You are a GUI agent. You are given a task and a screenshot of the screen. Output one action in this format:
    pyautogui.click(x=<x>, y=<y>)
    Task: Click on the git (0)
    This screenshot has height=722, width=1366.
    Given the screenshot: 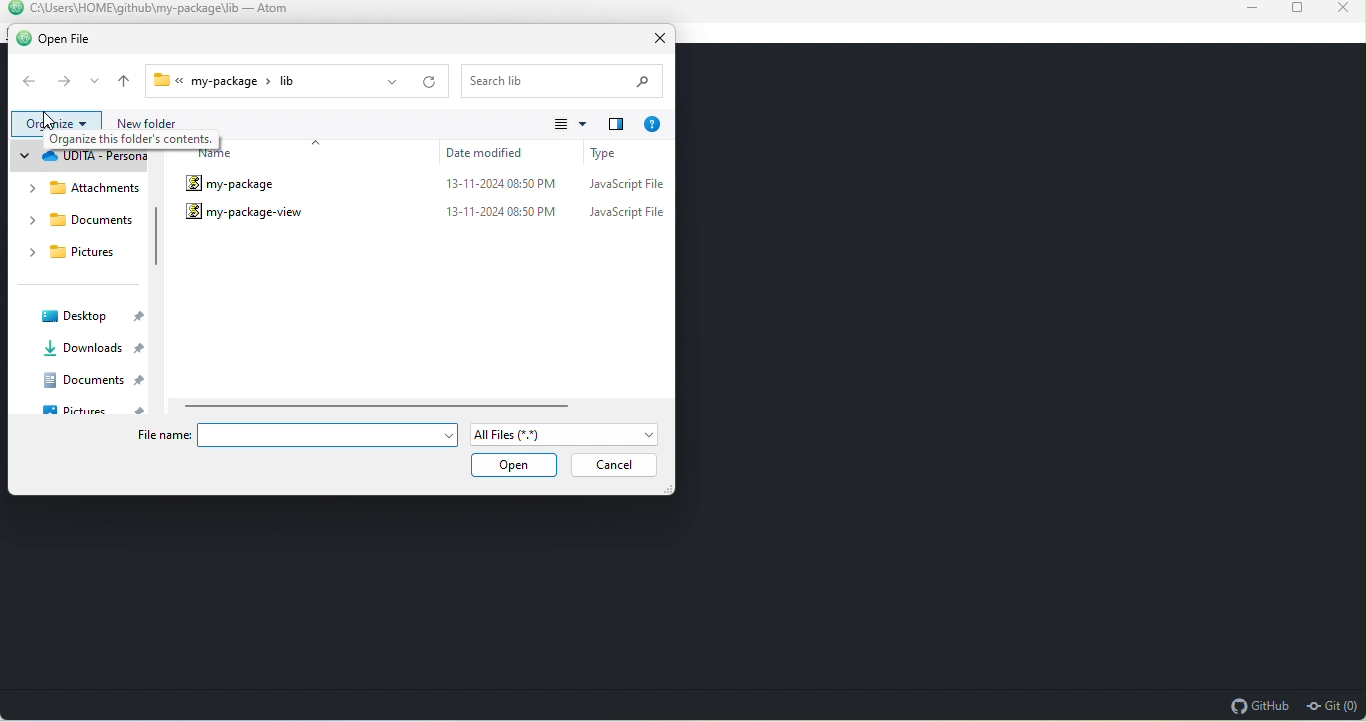 What is the action you would take?
    pyautogui.click(x=1332, y=705)
    